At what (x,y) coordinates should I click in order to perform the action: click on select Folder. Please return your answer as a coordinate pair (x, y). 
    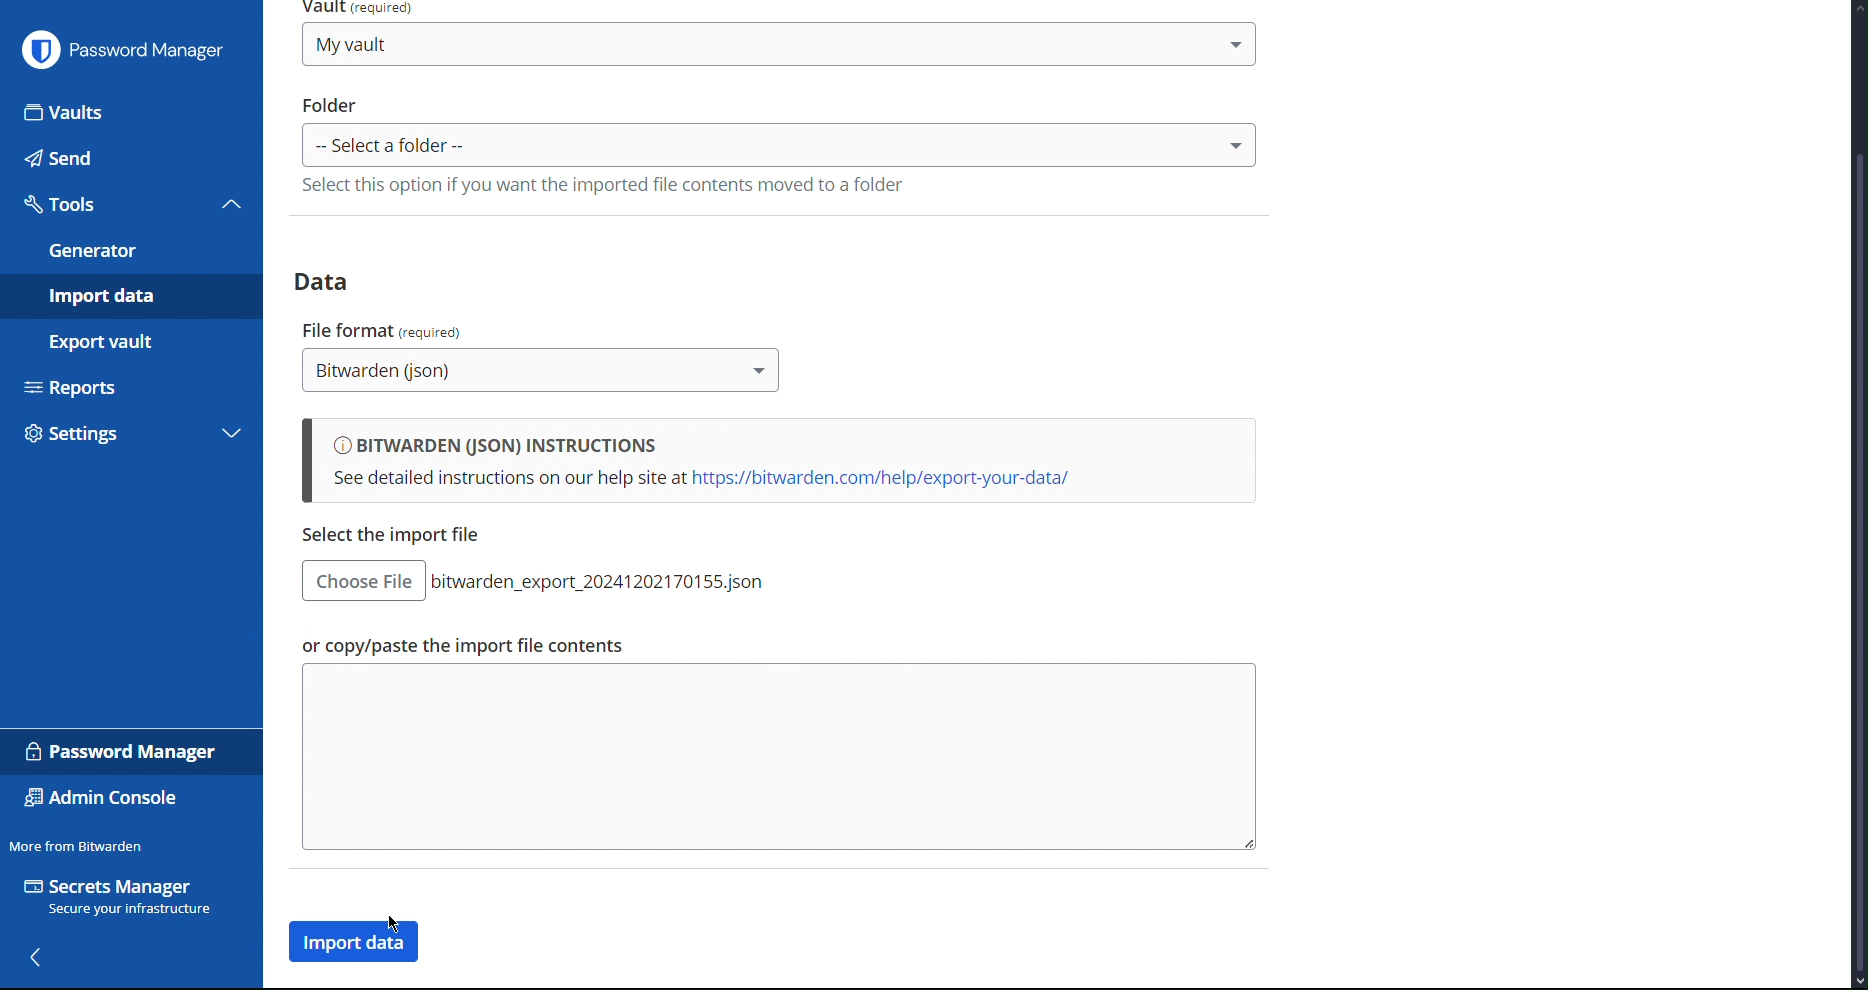
    Looking at the image, I should click on (780, 144).